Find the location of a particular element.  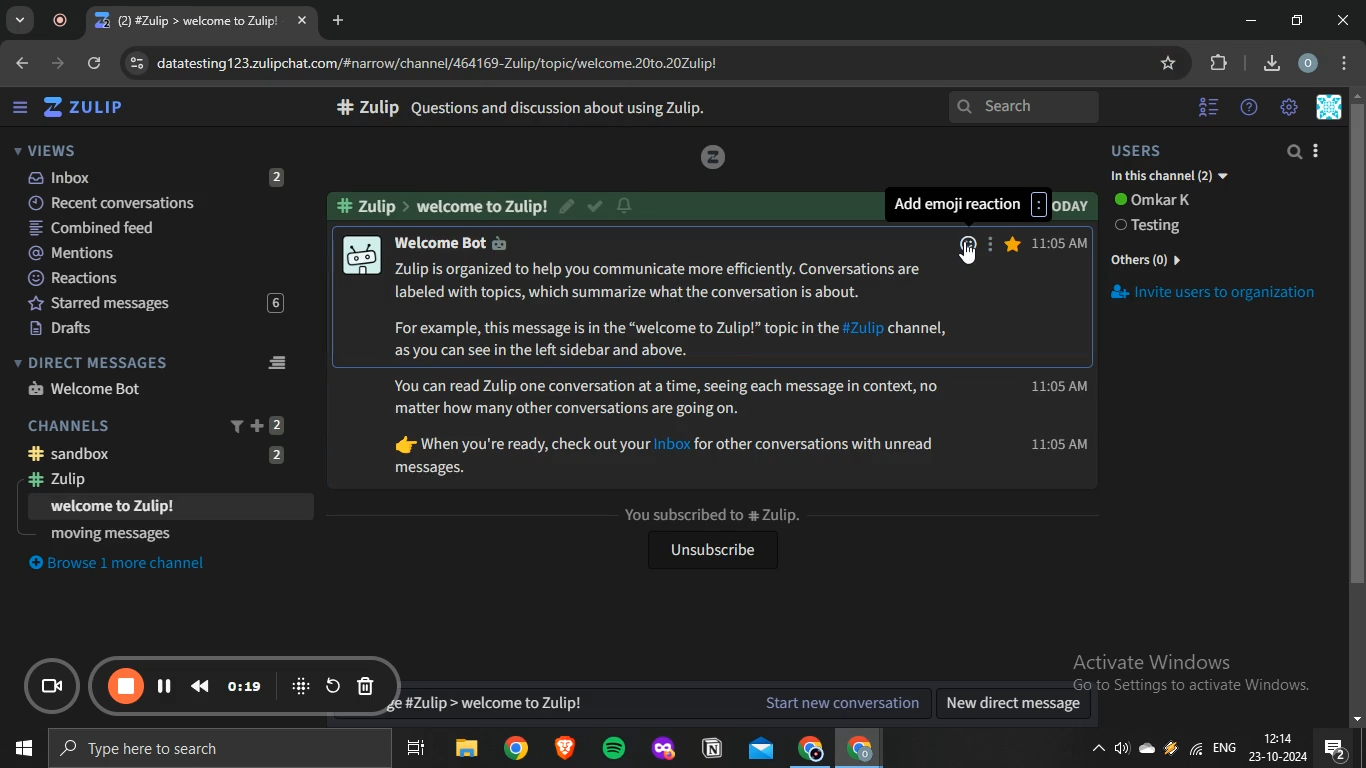

reload is located at coordinates (333, 685).